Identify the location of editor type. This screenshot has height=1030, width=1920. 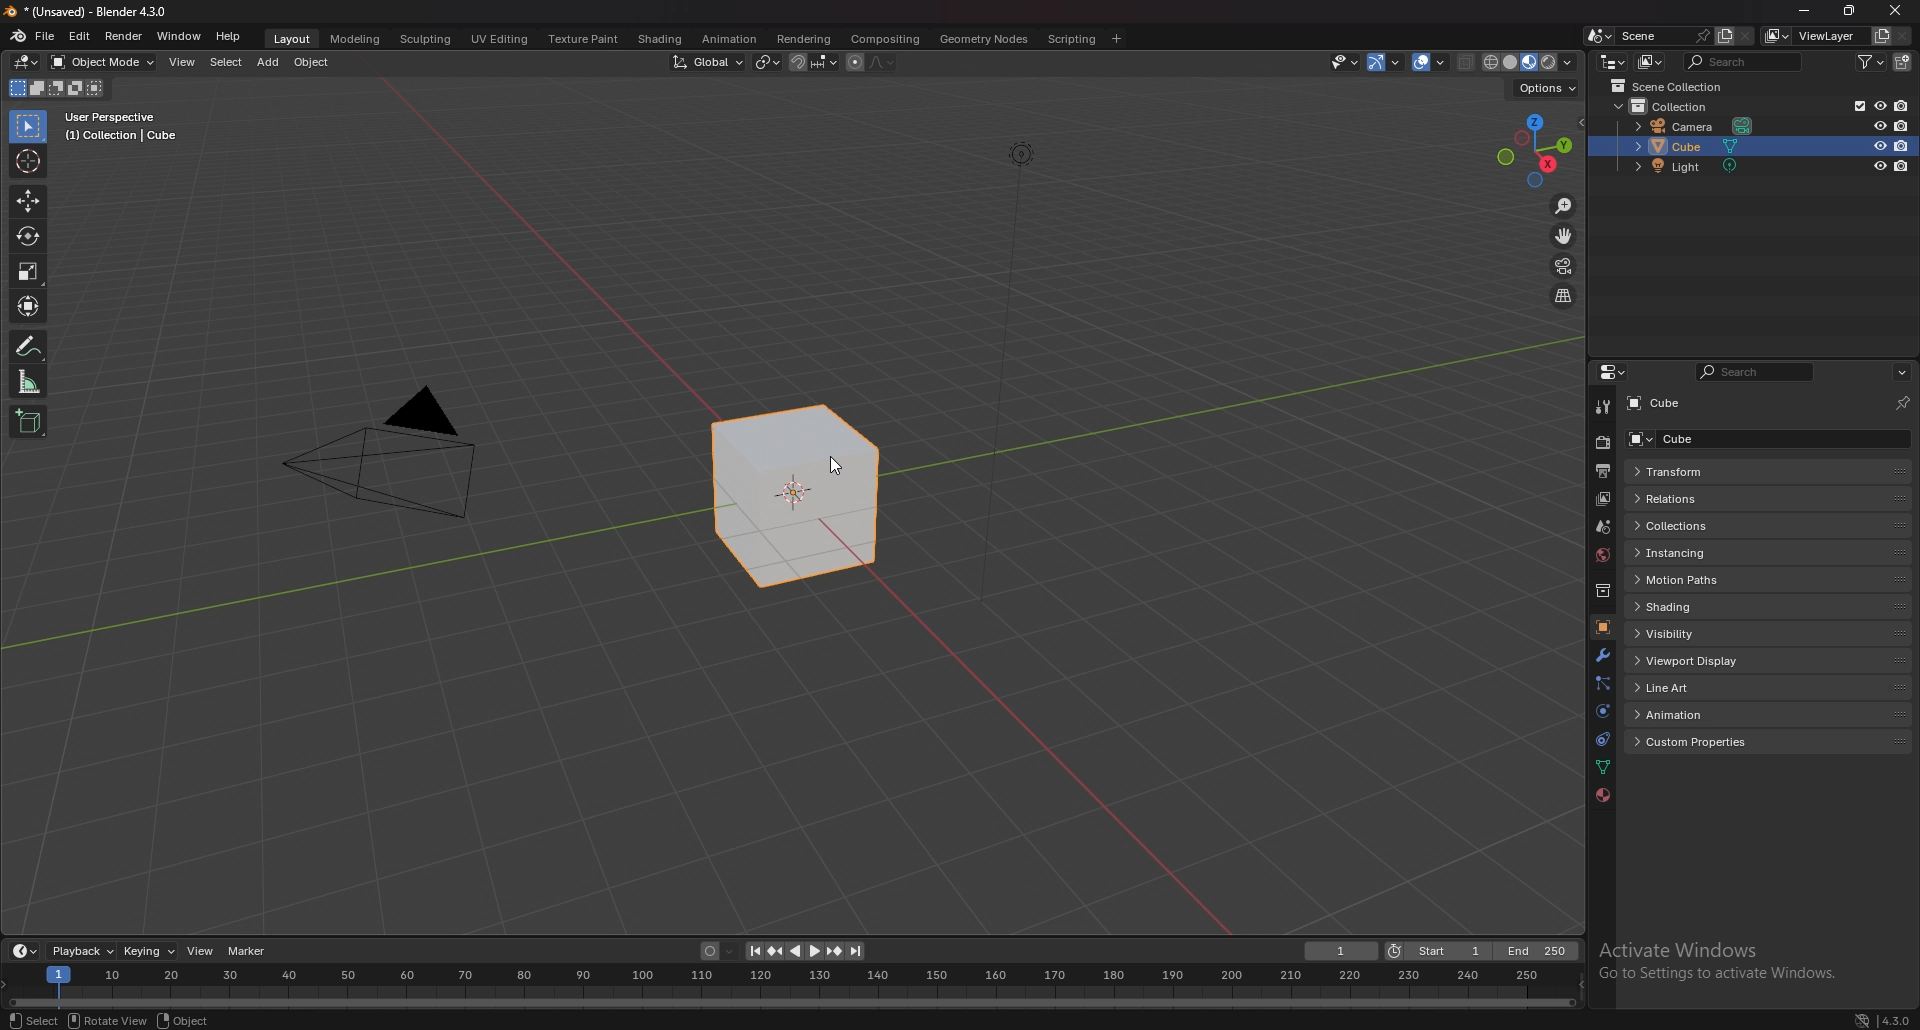
(1610, 372).